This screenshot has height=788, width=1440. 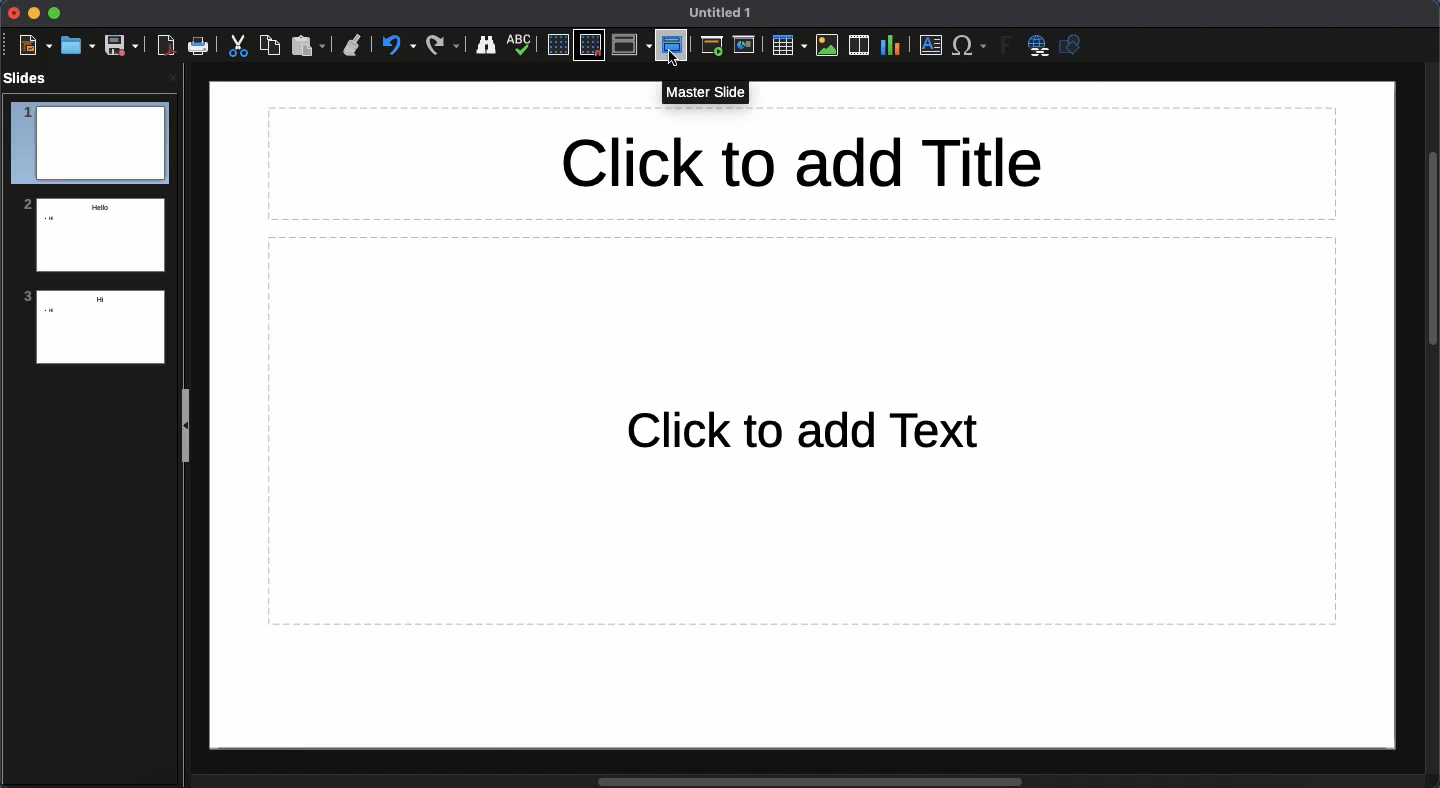 I want to click on Finder, so click(x=485, y=44).